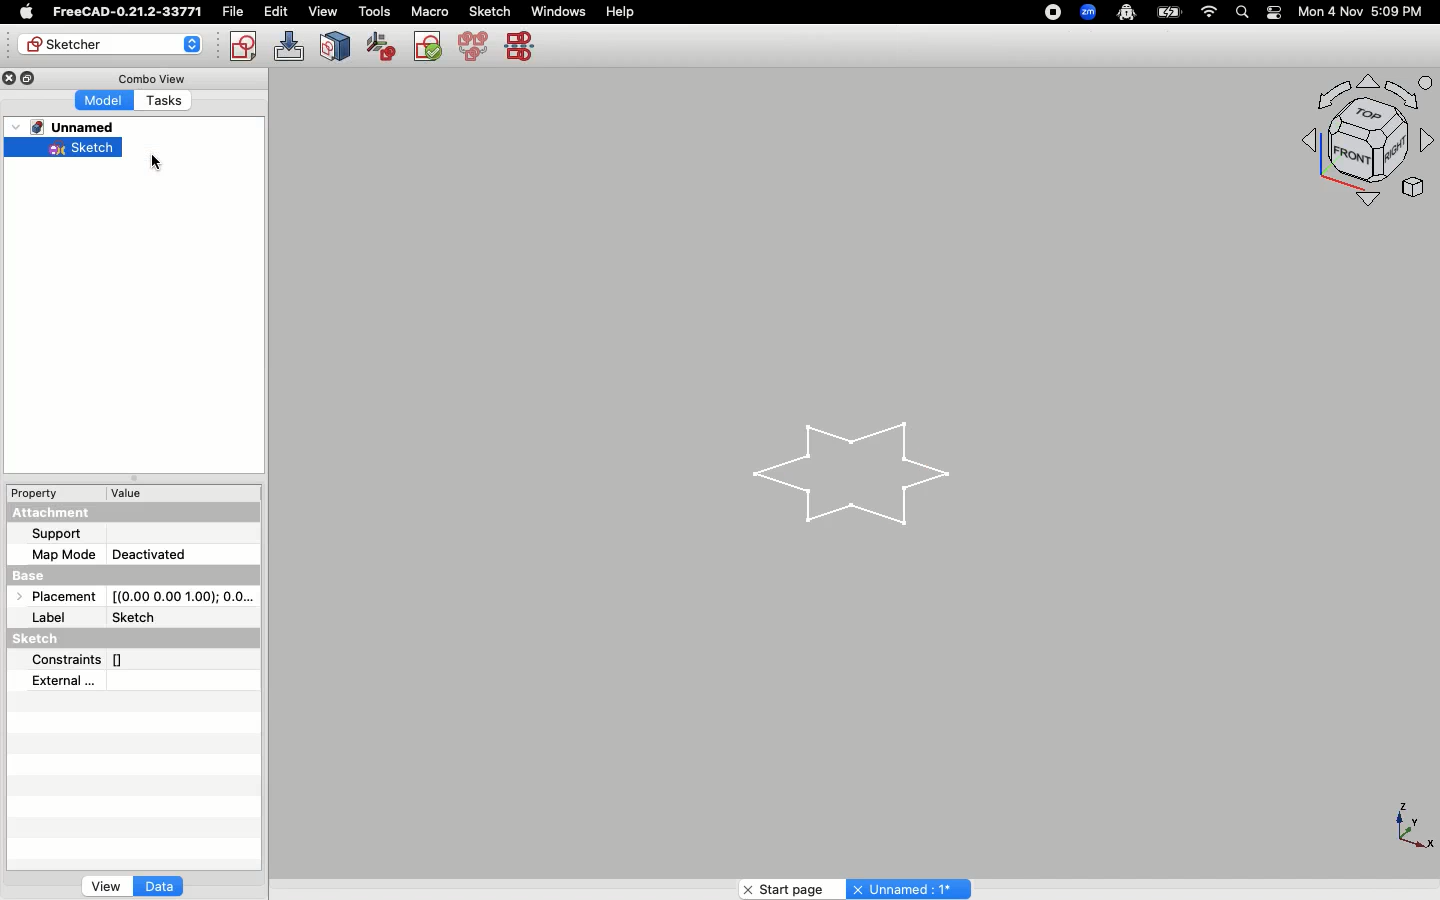 The height and width of the screenshot is (900, 1440). I want to click on Coordinates, so click(179, 596).